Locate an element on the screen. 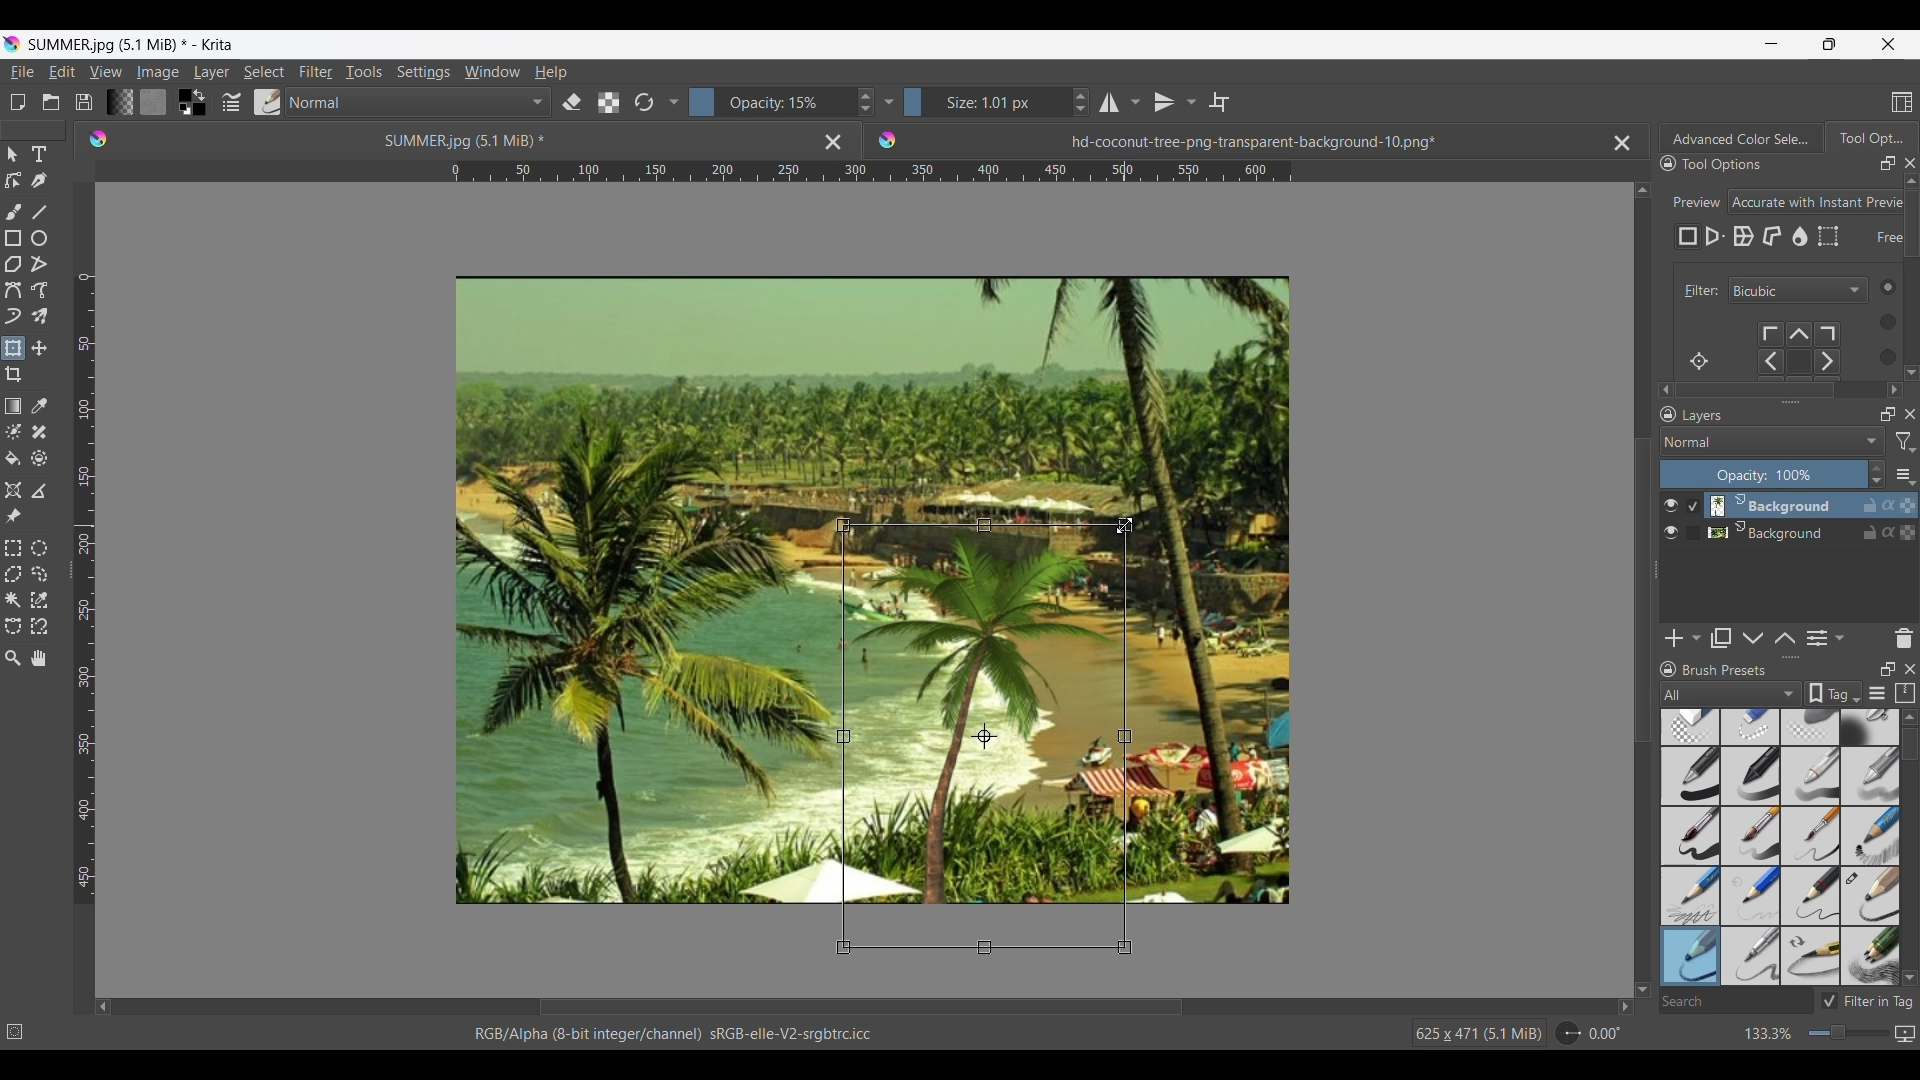  pencil 4 - soft is located at coordinates (1689, 955).